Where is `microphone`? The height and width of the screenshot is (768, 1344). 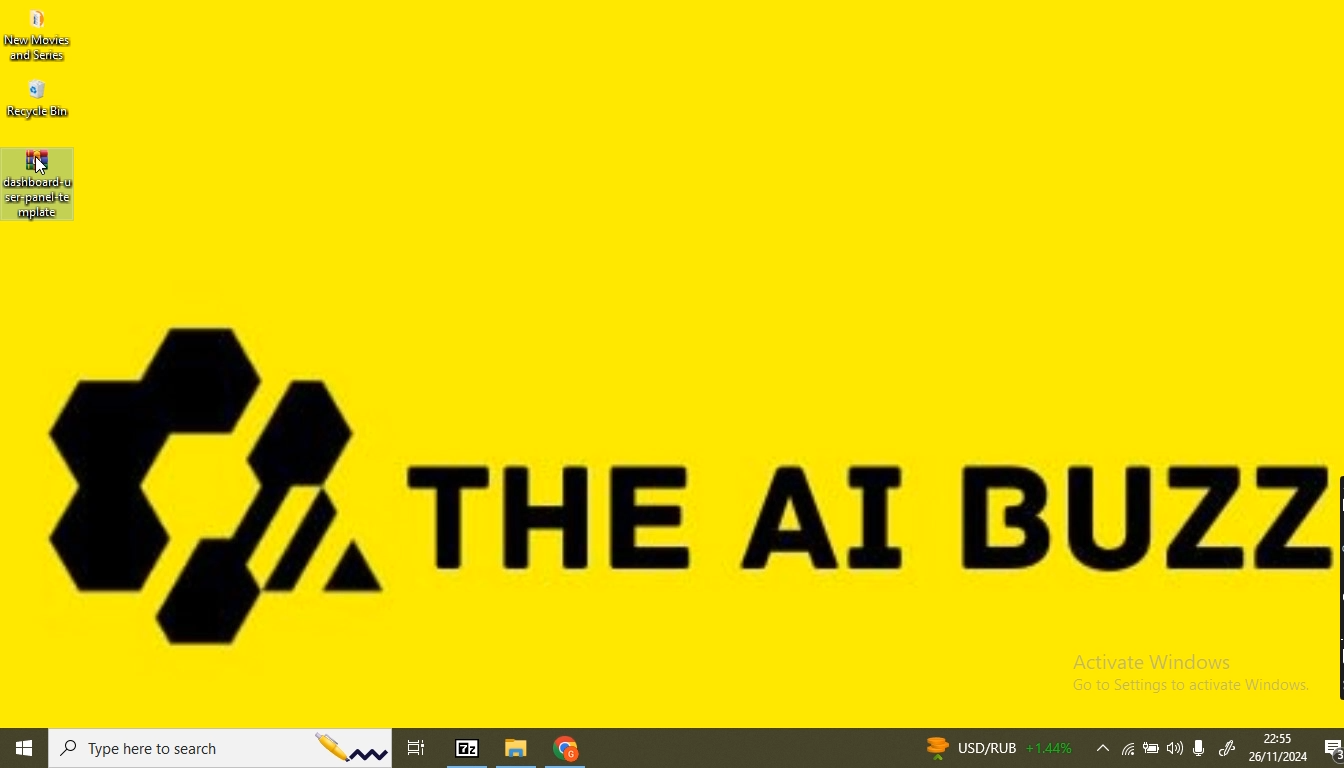 microphone is located at coordinates (1204, 746).